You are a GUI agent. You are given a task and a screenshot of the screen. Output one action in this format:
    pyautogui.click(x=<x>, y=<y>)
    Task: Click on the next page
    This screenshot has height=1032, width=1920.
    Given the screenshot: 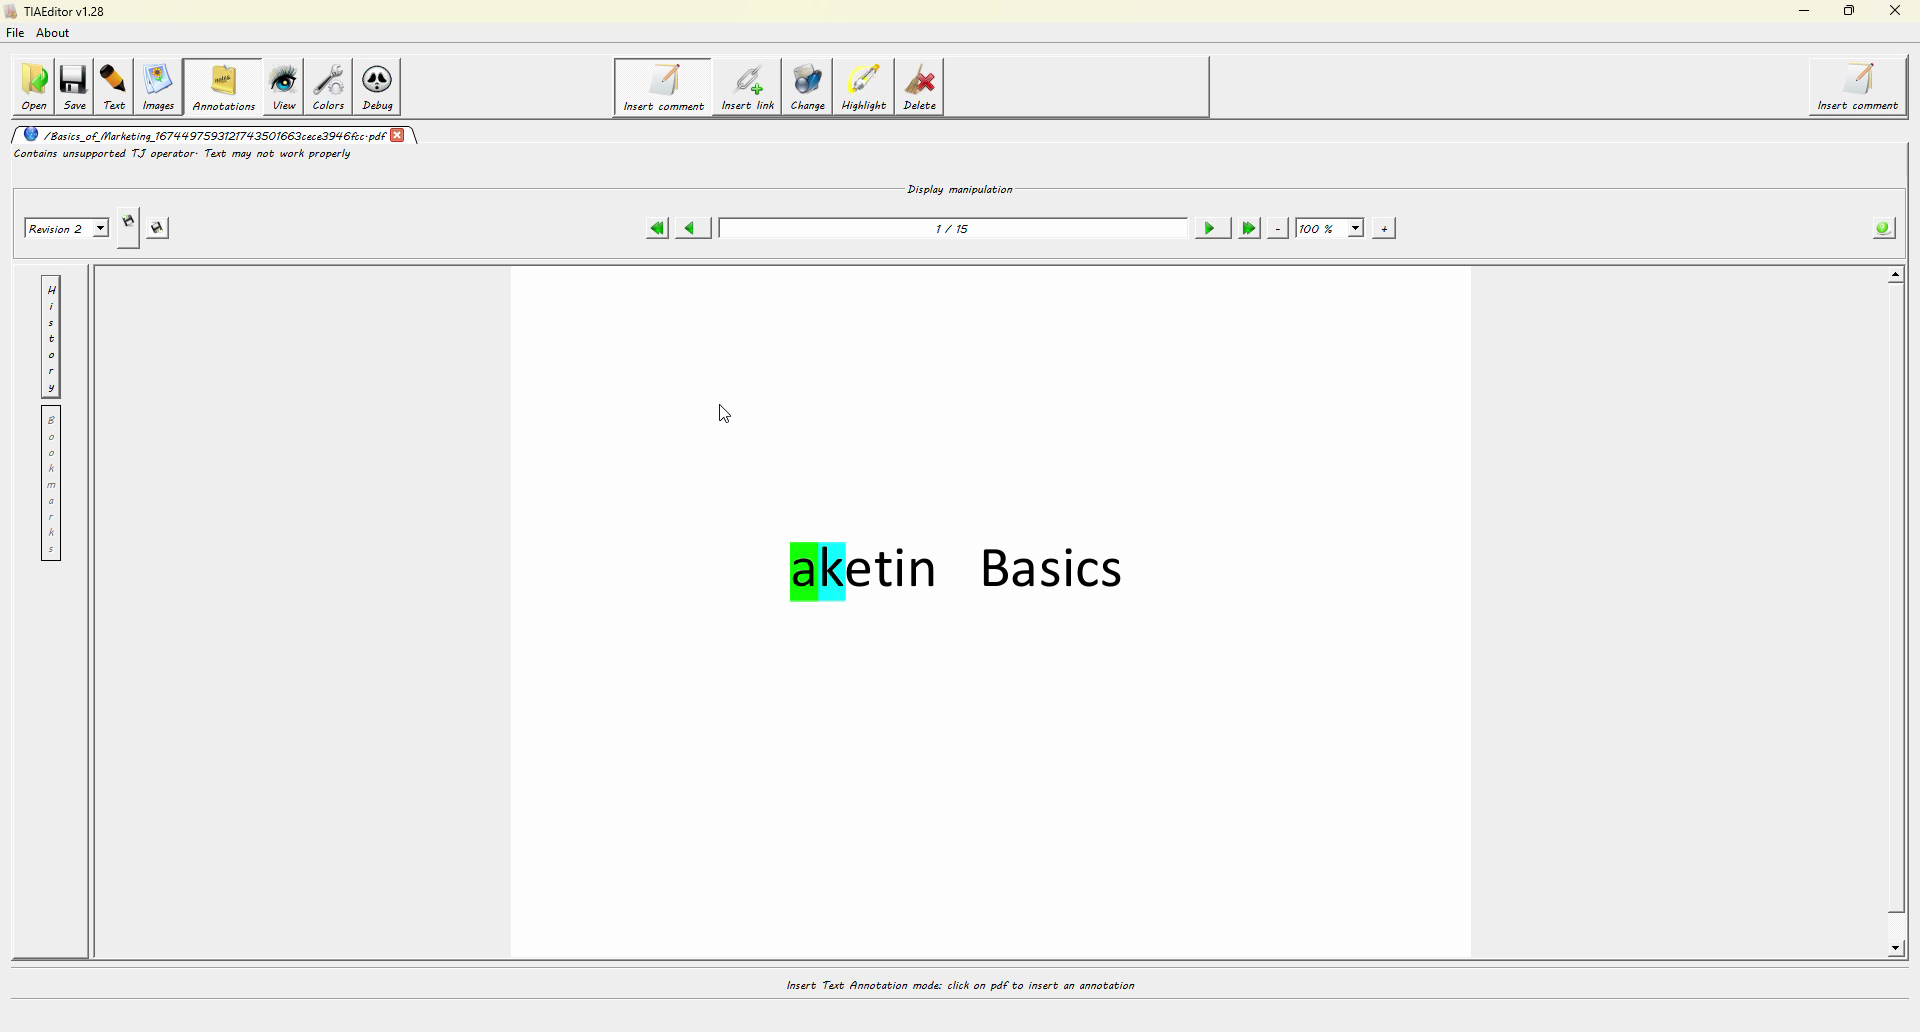 What is the action you would take?
    pyautogui.click(x=1210, y=228)
    